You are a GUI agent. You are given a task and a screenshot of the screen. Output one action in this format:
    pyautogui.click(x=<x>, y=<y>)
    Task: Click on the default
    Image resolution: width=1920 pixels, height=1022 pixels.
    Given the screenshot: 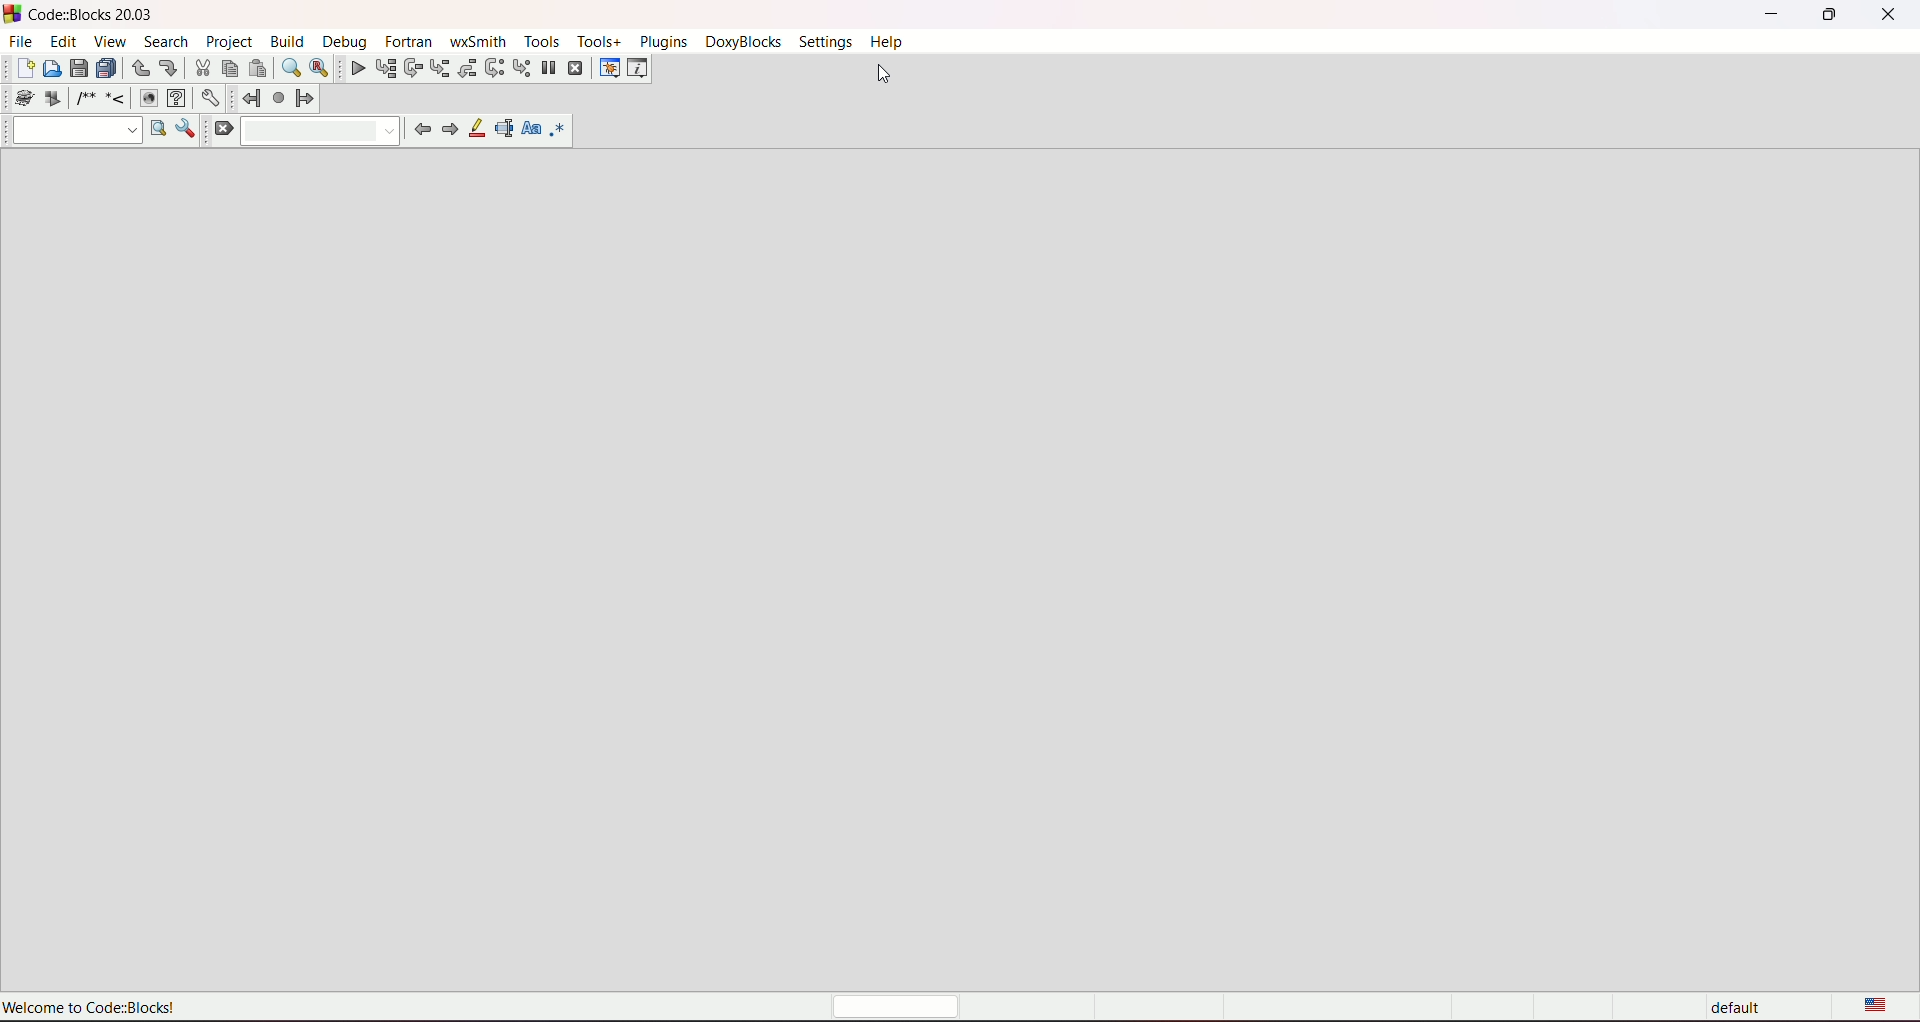 What is the action you would take?
    pyautogui.click(x=1740, y=1009)
    